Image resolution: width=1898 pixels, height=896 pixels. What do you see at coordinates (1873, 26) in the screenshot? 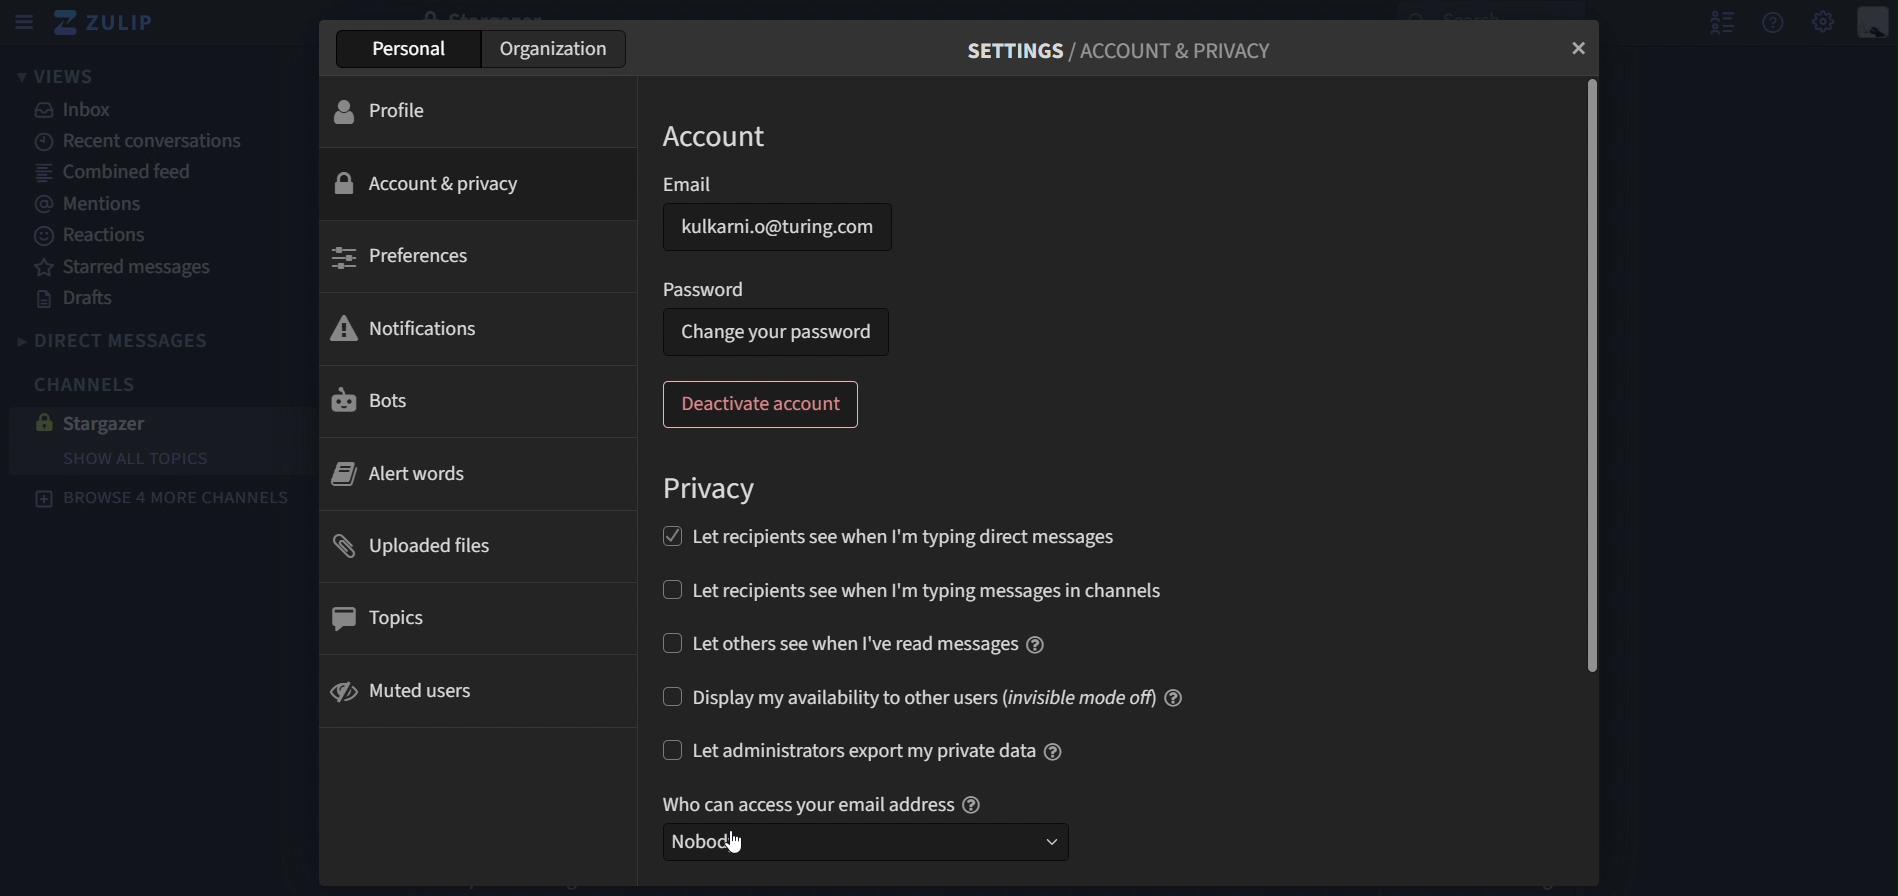
I see `personal menu` at bounding box center [1873, 26].